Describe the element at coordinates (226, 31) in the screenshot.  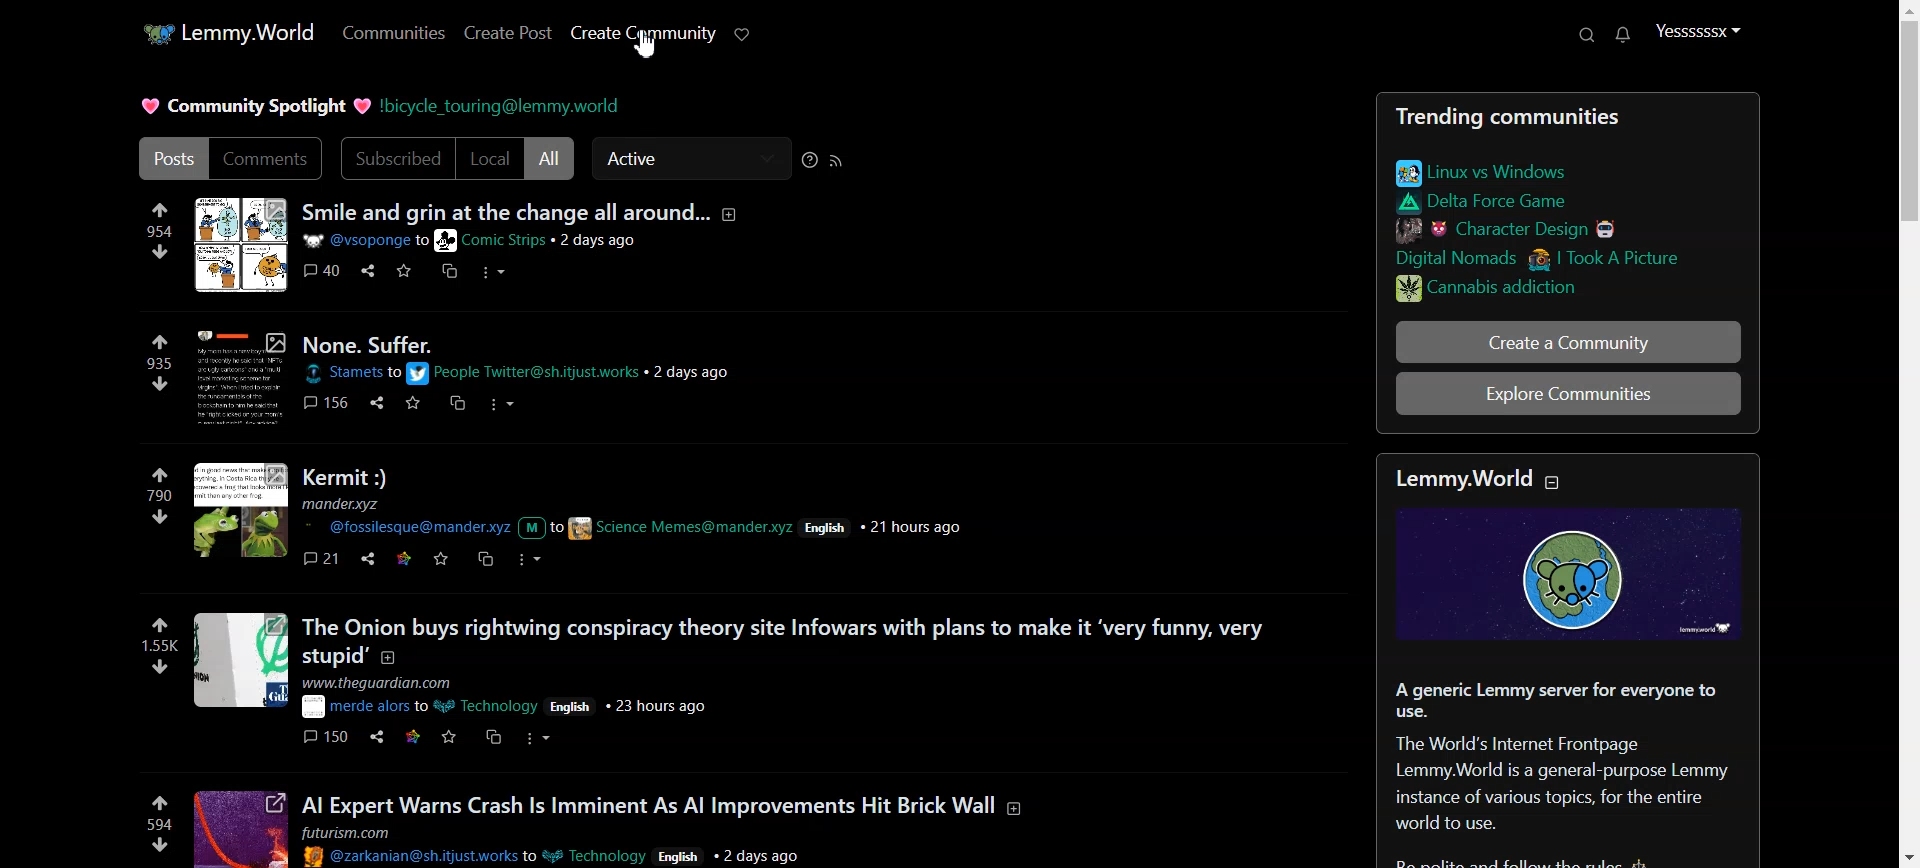
I see `Home window` at that location.